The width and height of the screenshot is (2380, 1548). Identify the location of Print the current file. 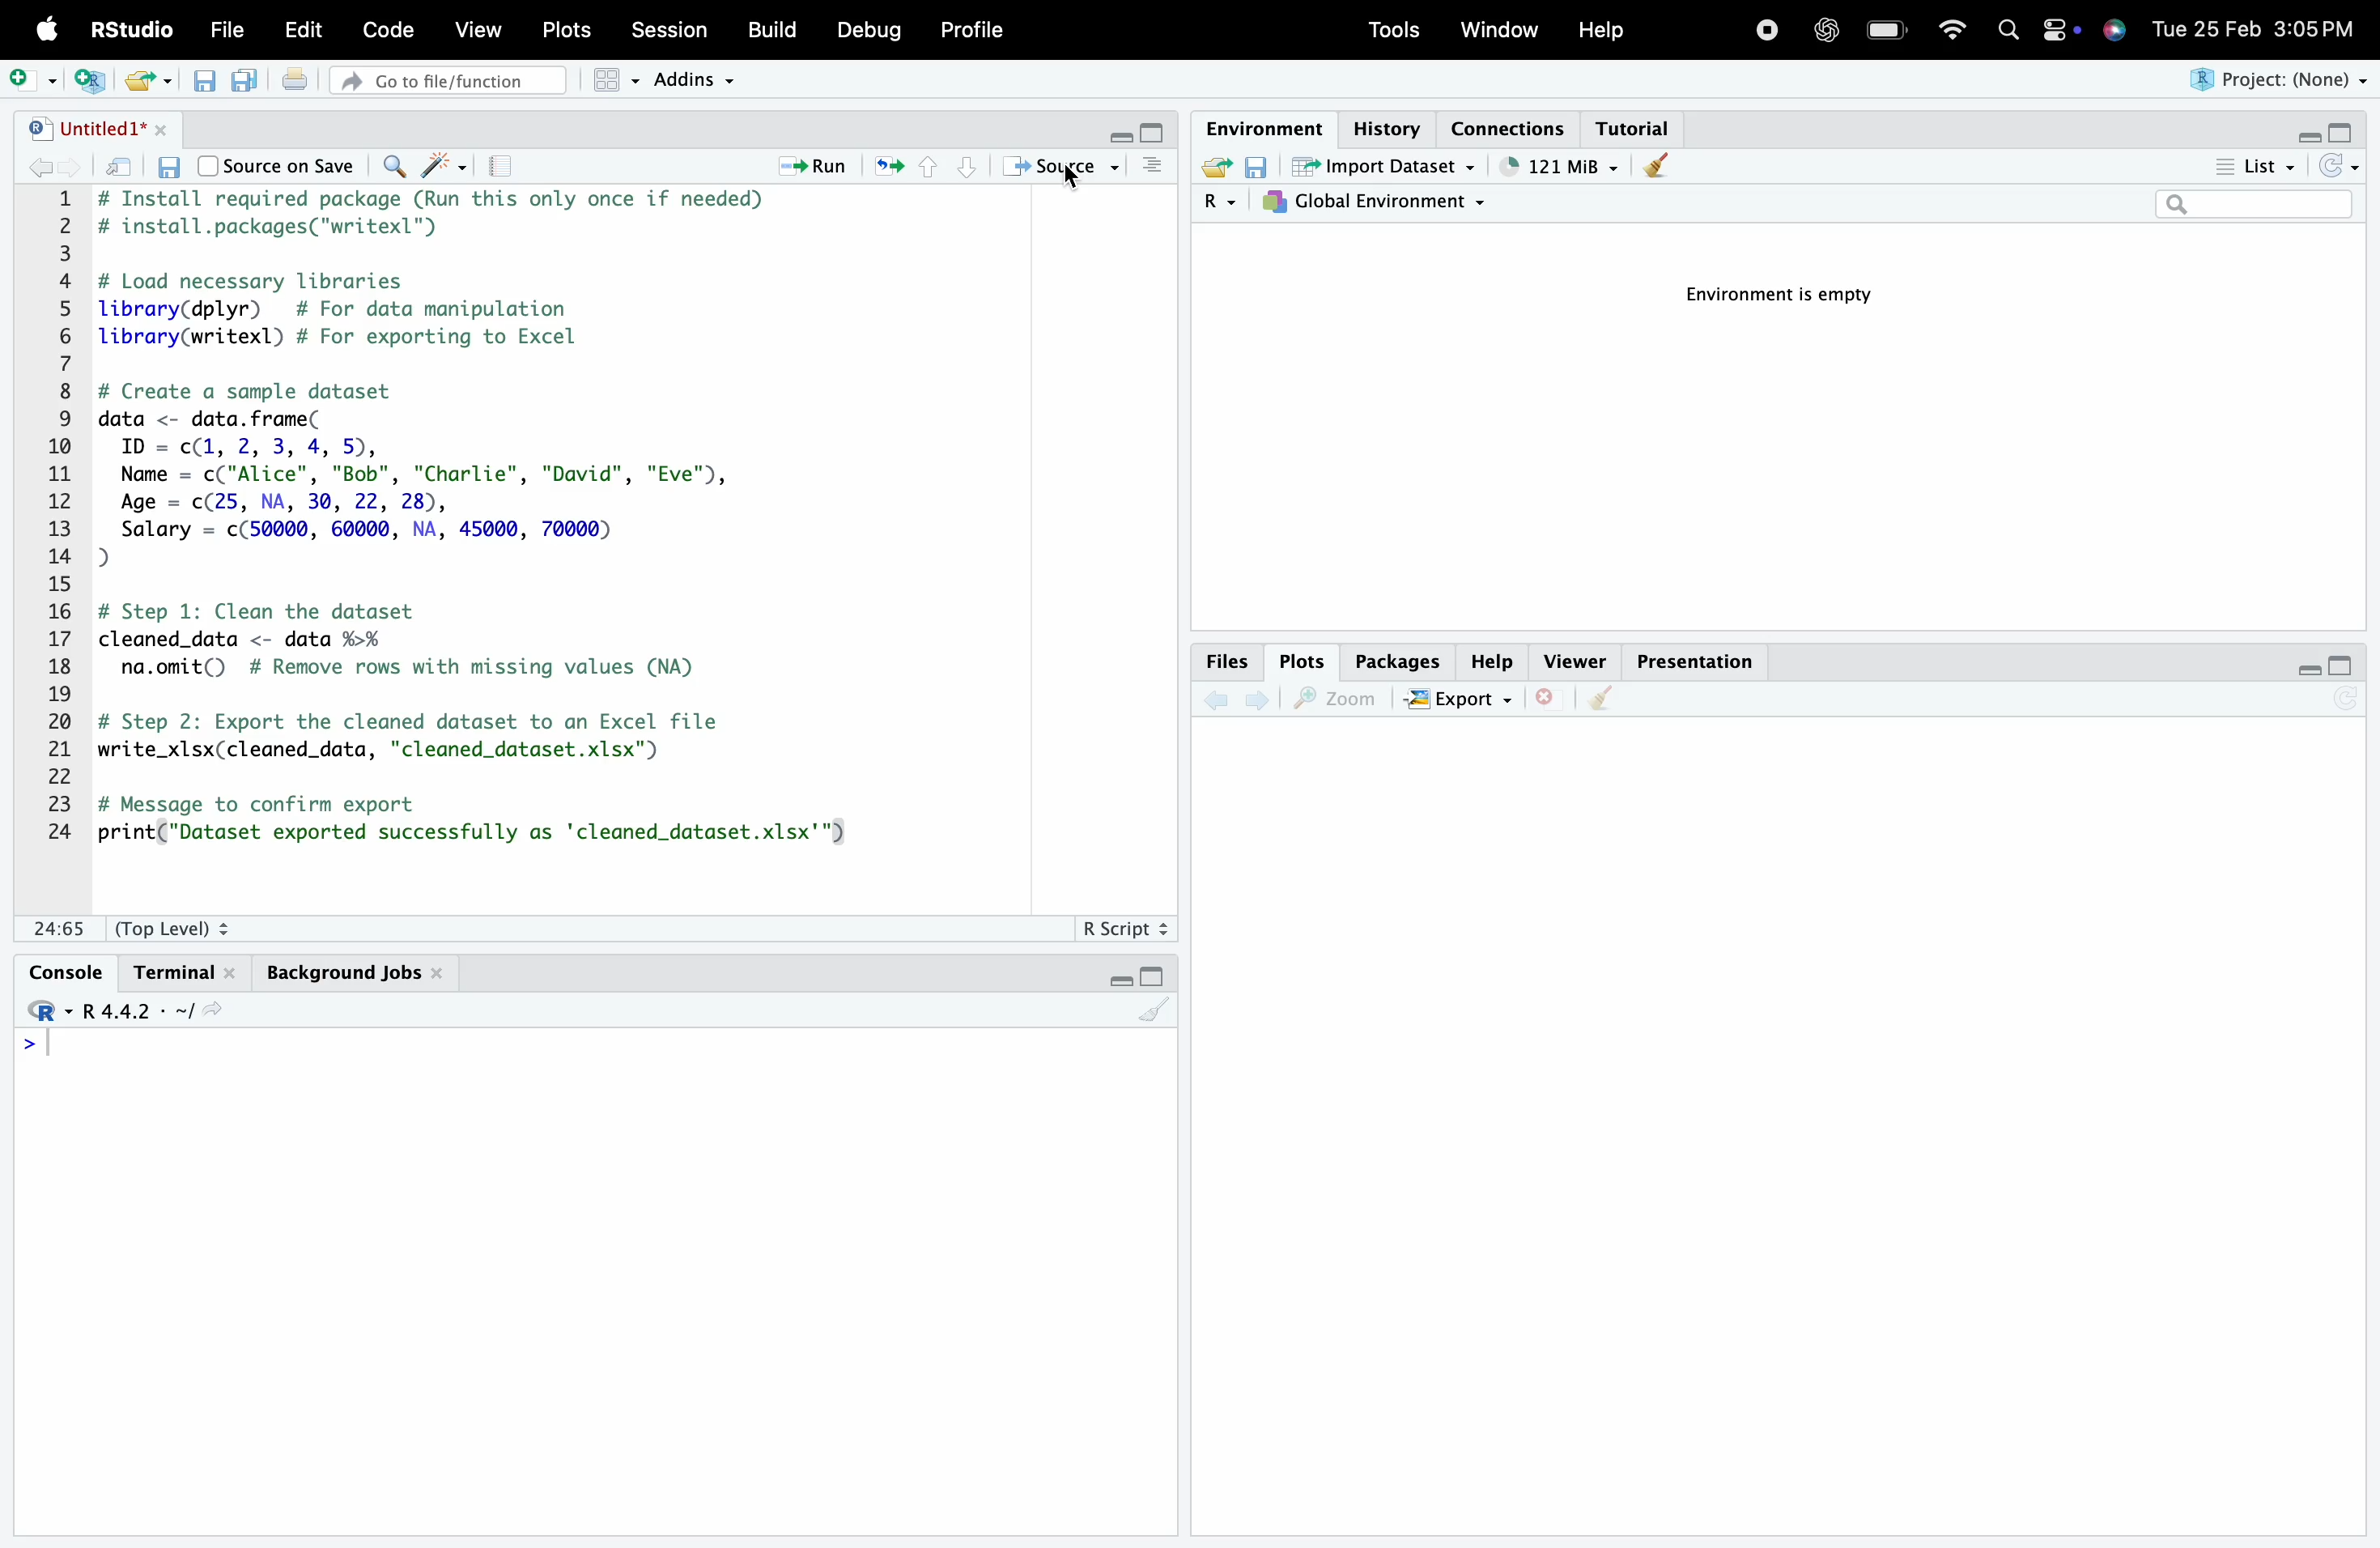
(295, 81).